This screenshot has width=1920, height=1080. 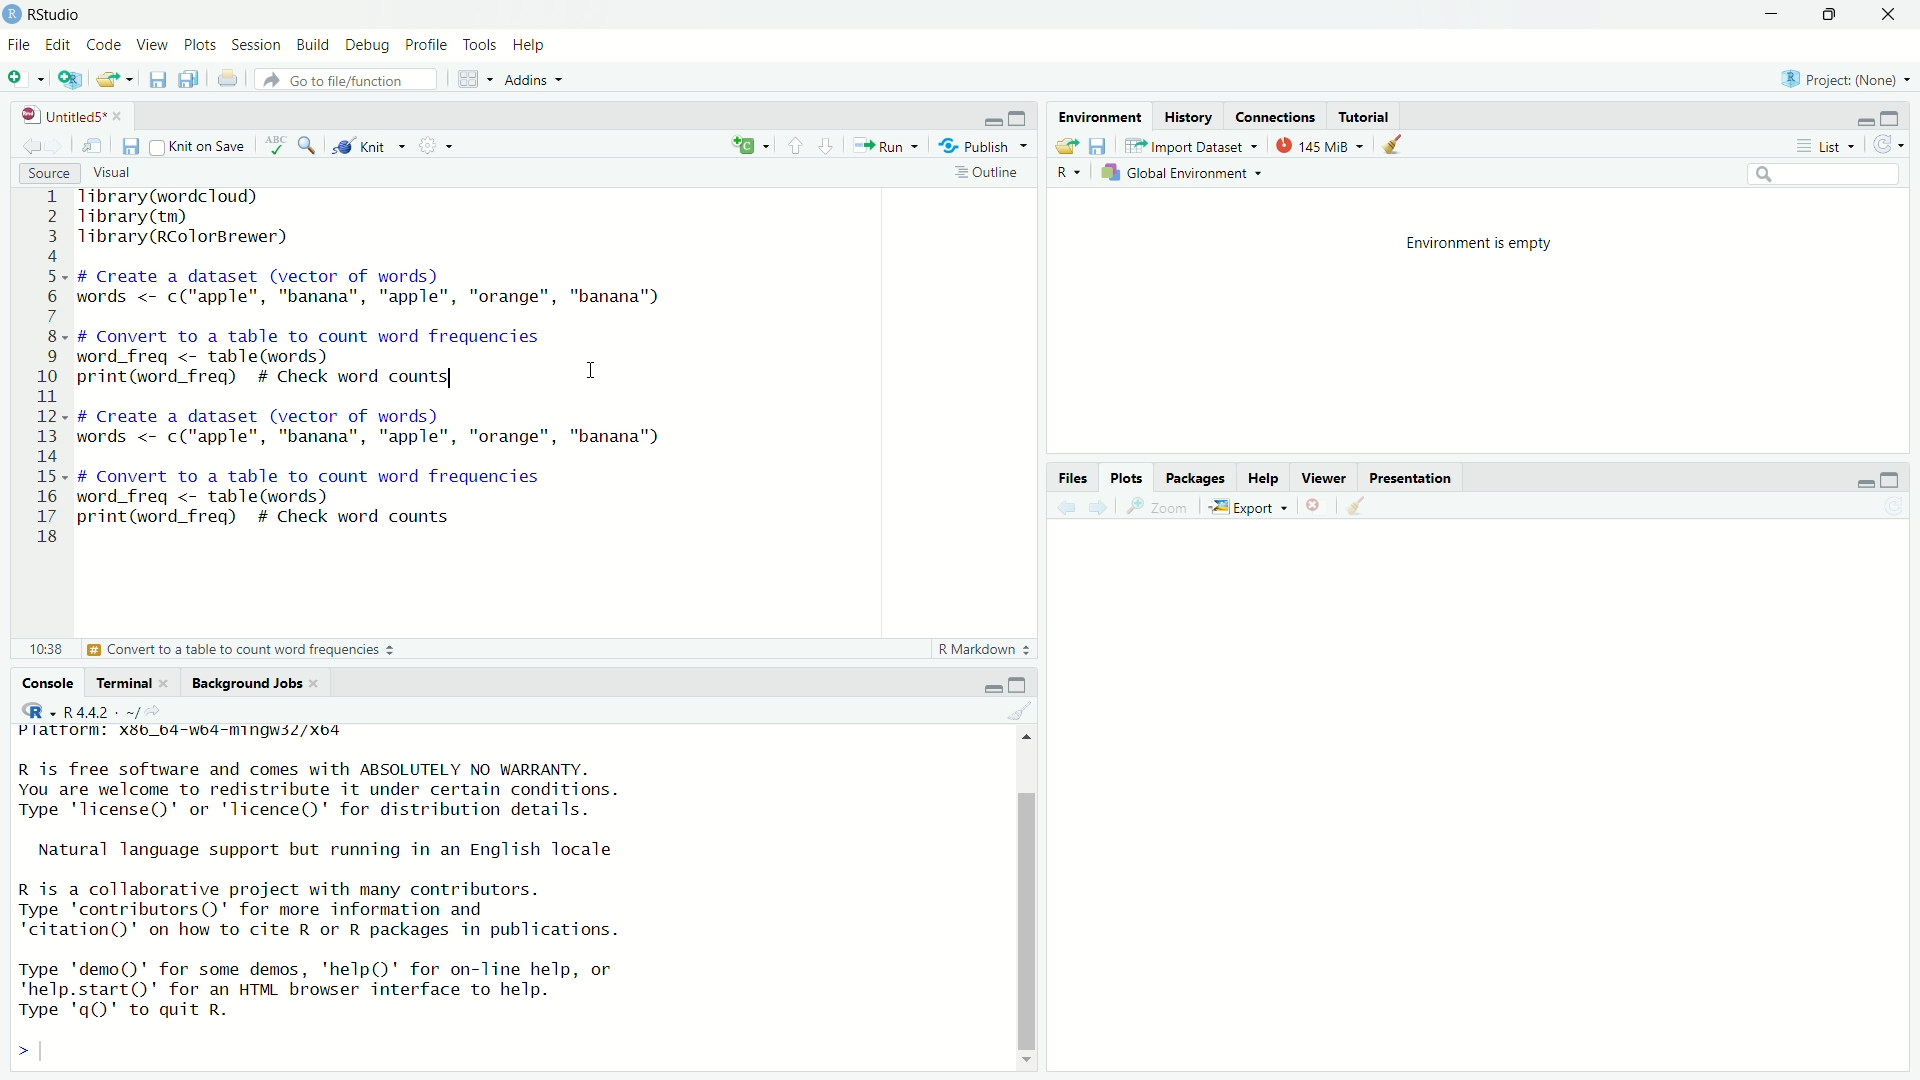 I want to click on Help, so click(x=1264, y=477).